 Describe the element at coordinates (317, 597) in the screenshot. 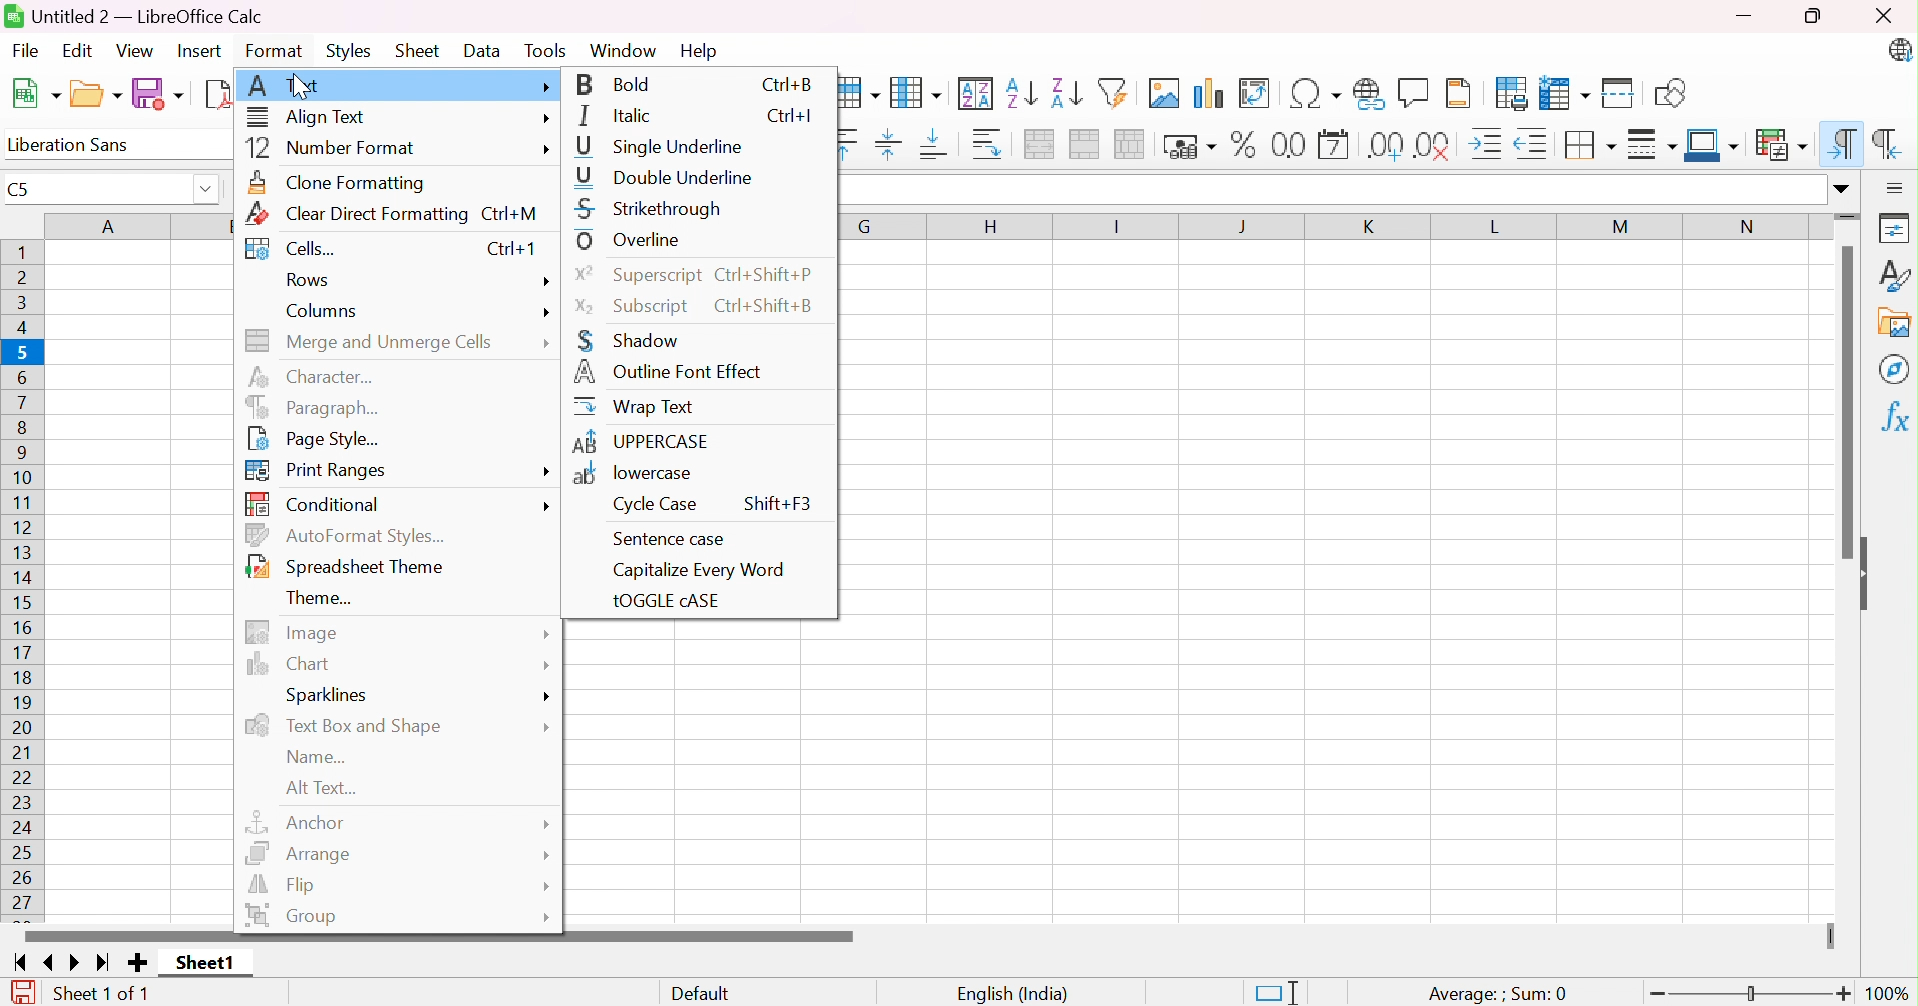

I see `Theme...` at that location.